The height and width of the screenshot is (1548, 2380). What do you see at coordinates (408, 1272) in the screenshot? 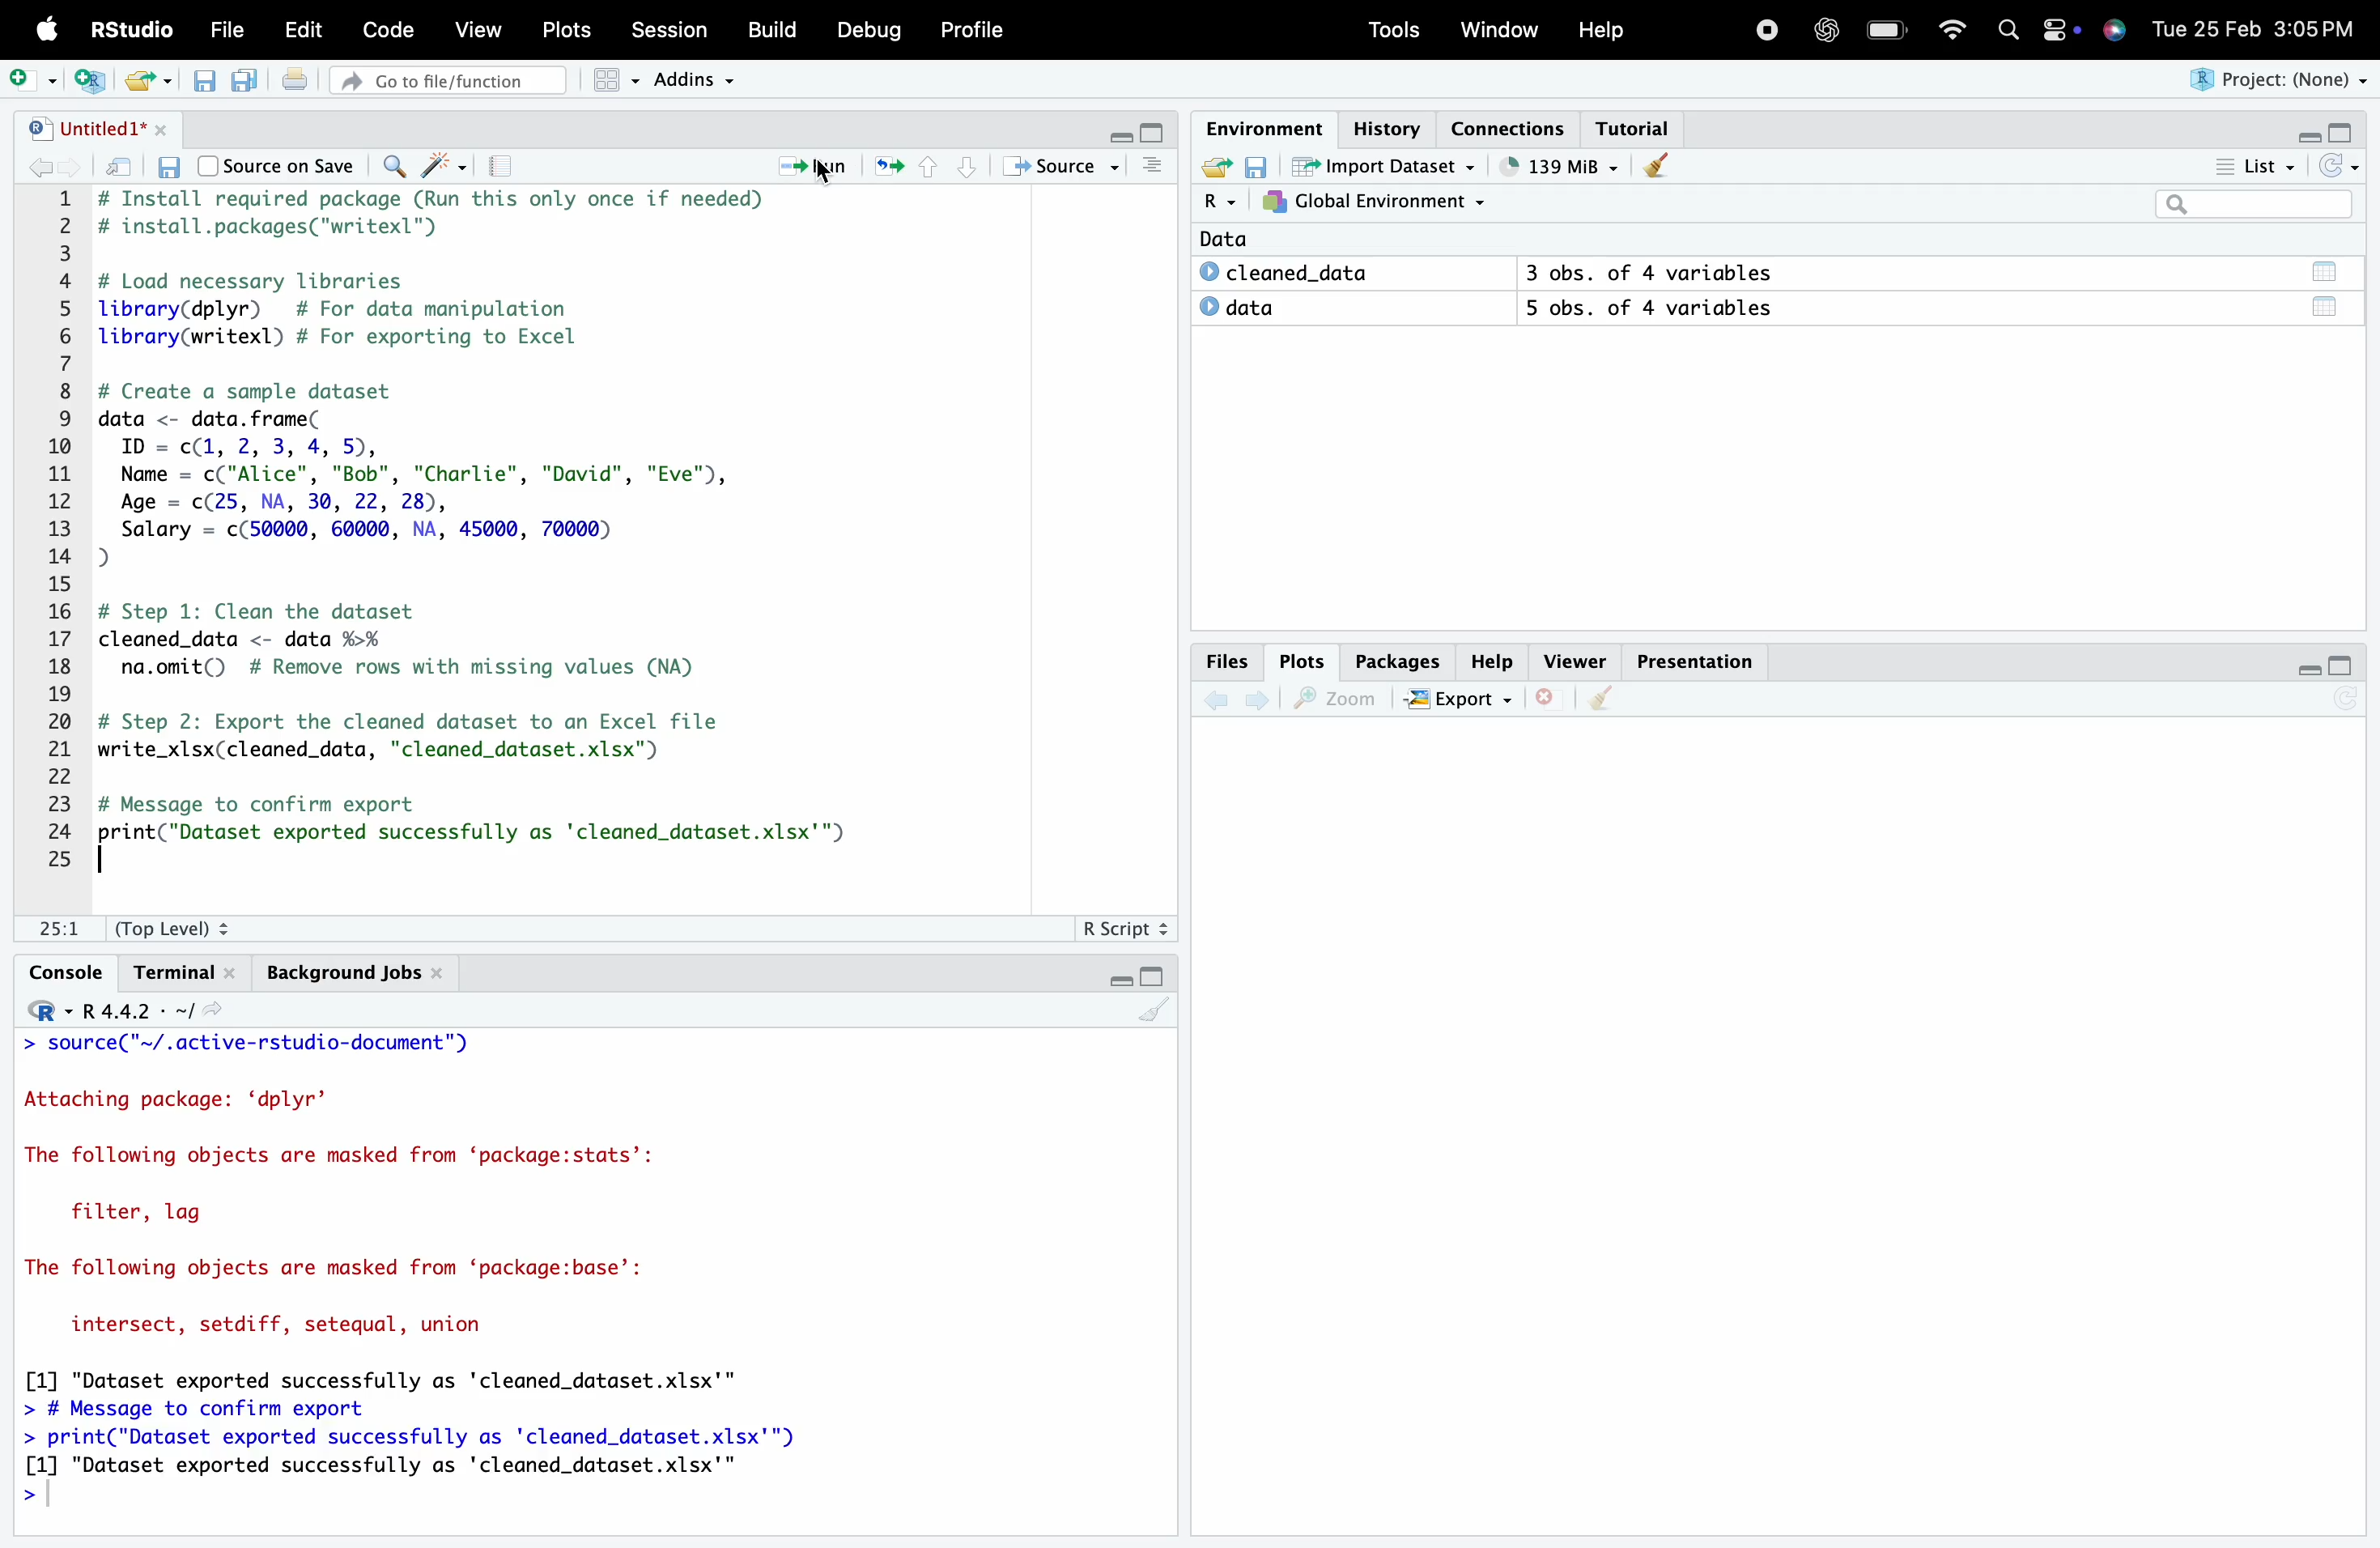
I see `> source( ~/.active-rstudio-aocument )

Attaching package: ‘dplyr’

The following objects are masked from ‘package:stats’:
filter, lag

The following objects are masked from ‘package:base’:
intersect, setdiff, setequal, union

[1] "Dataset exported successfully as 'cleaned_dataset.xlsx'"

> # Message to confirm export

> print("Dataset exported successfully as 'cleaned_dataset.xlsx'")

[1] "Dataset exported successfully as 'cleaned_dataset.xlsx'"

>` at bounding box center [408, 1272].